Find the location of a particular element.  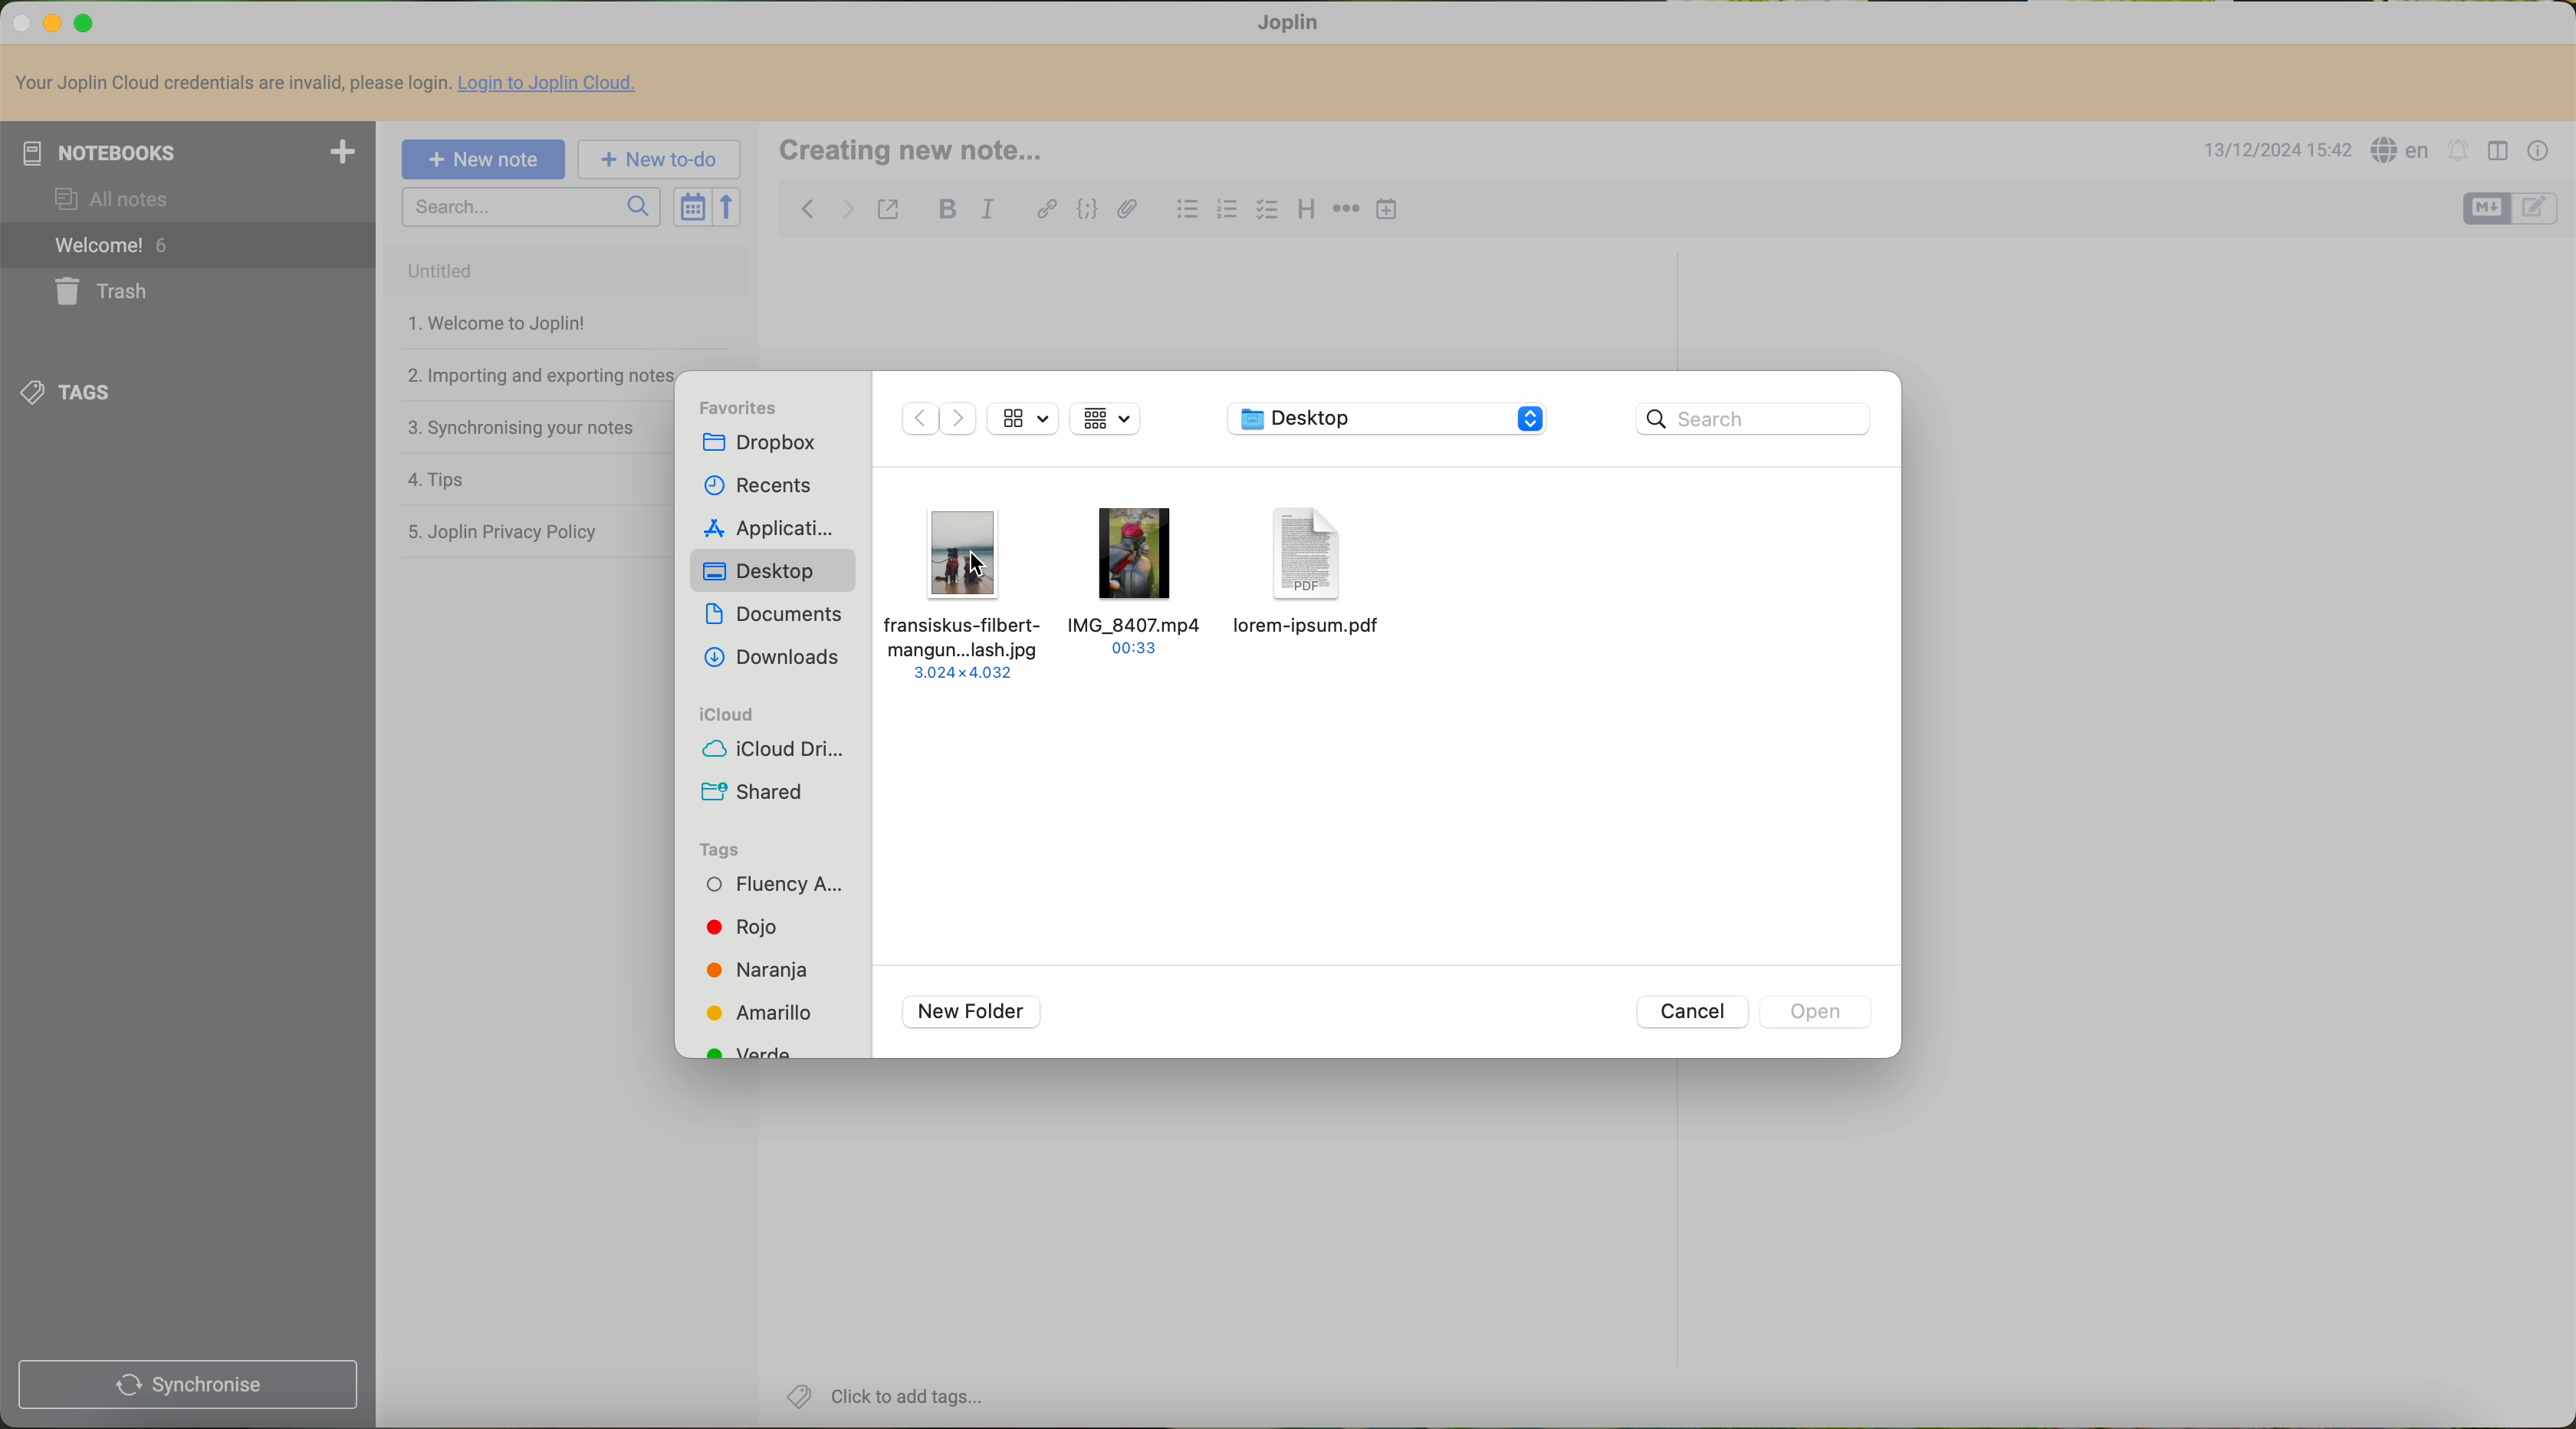

file size is located at coordinates (1030, 419).